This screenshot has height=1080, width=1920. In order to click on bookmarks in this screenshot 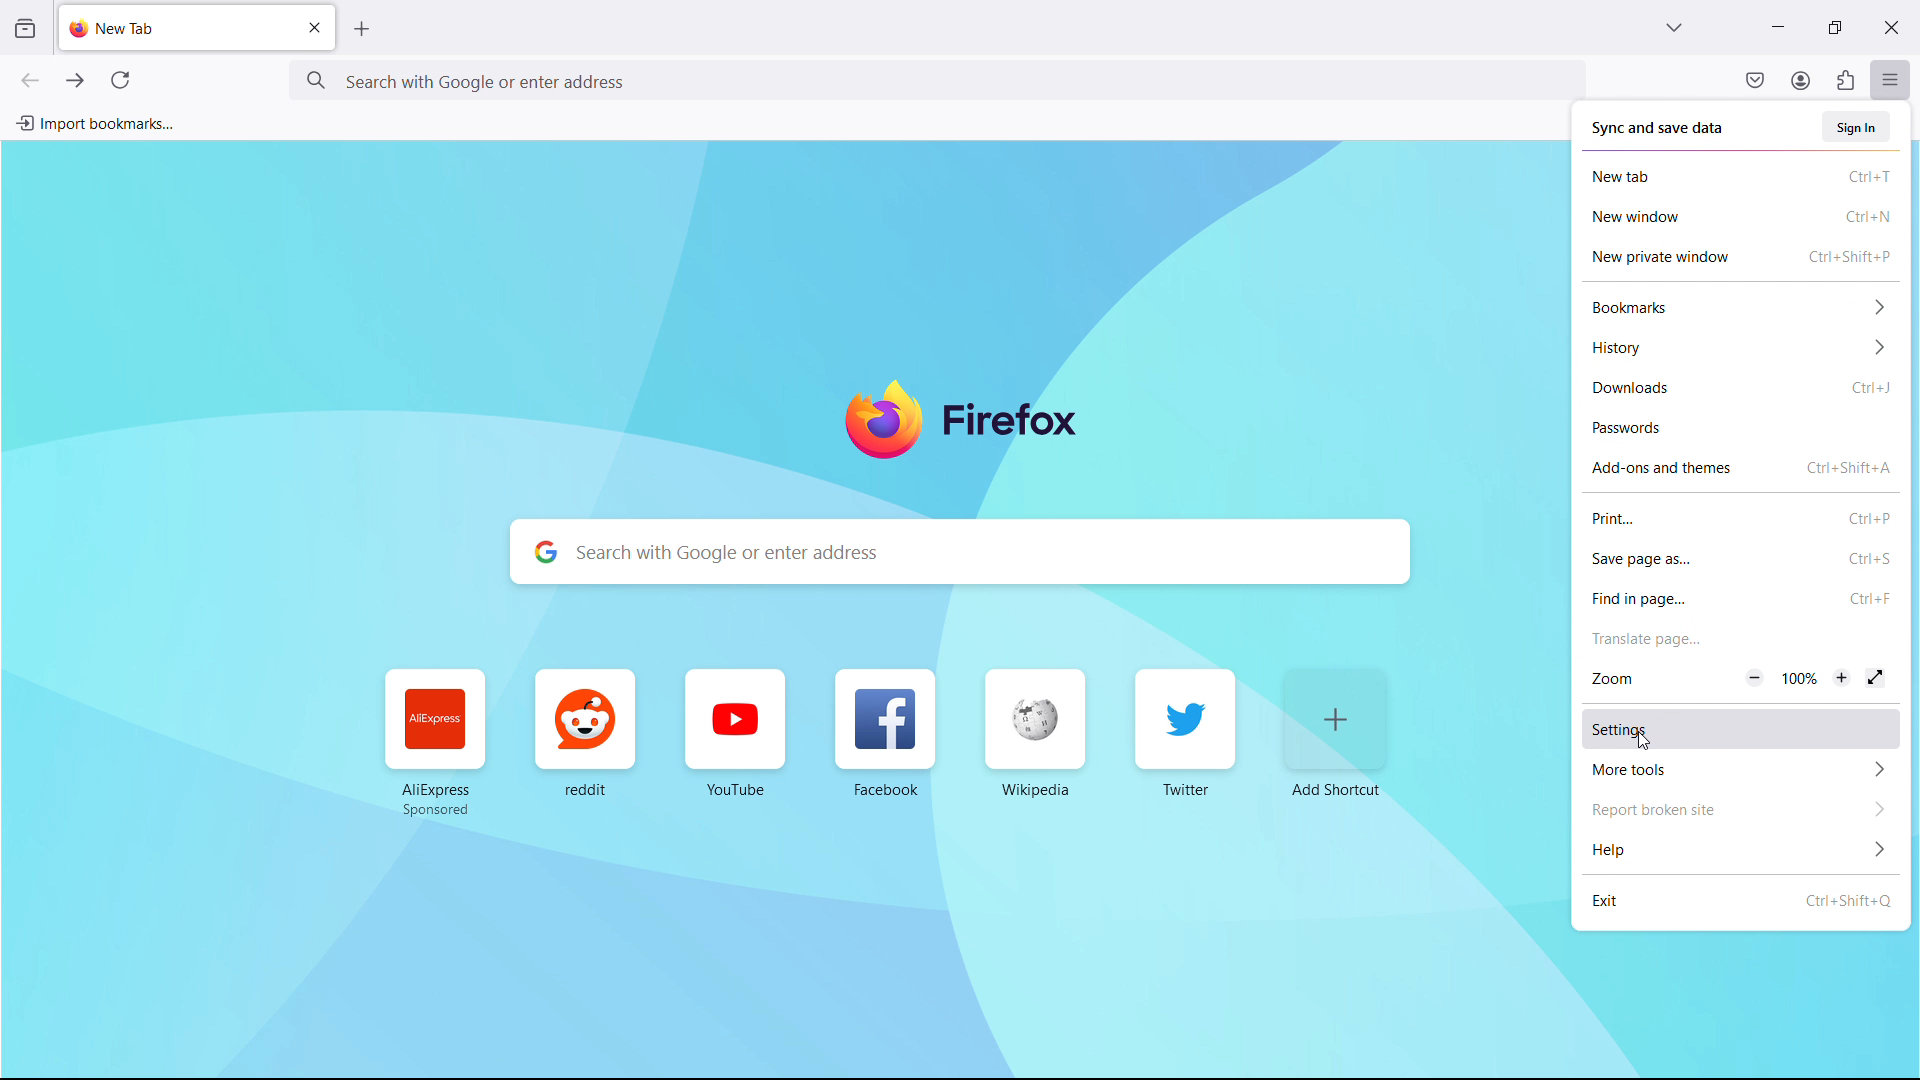, I will do `click(1742, 308)`.